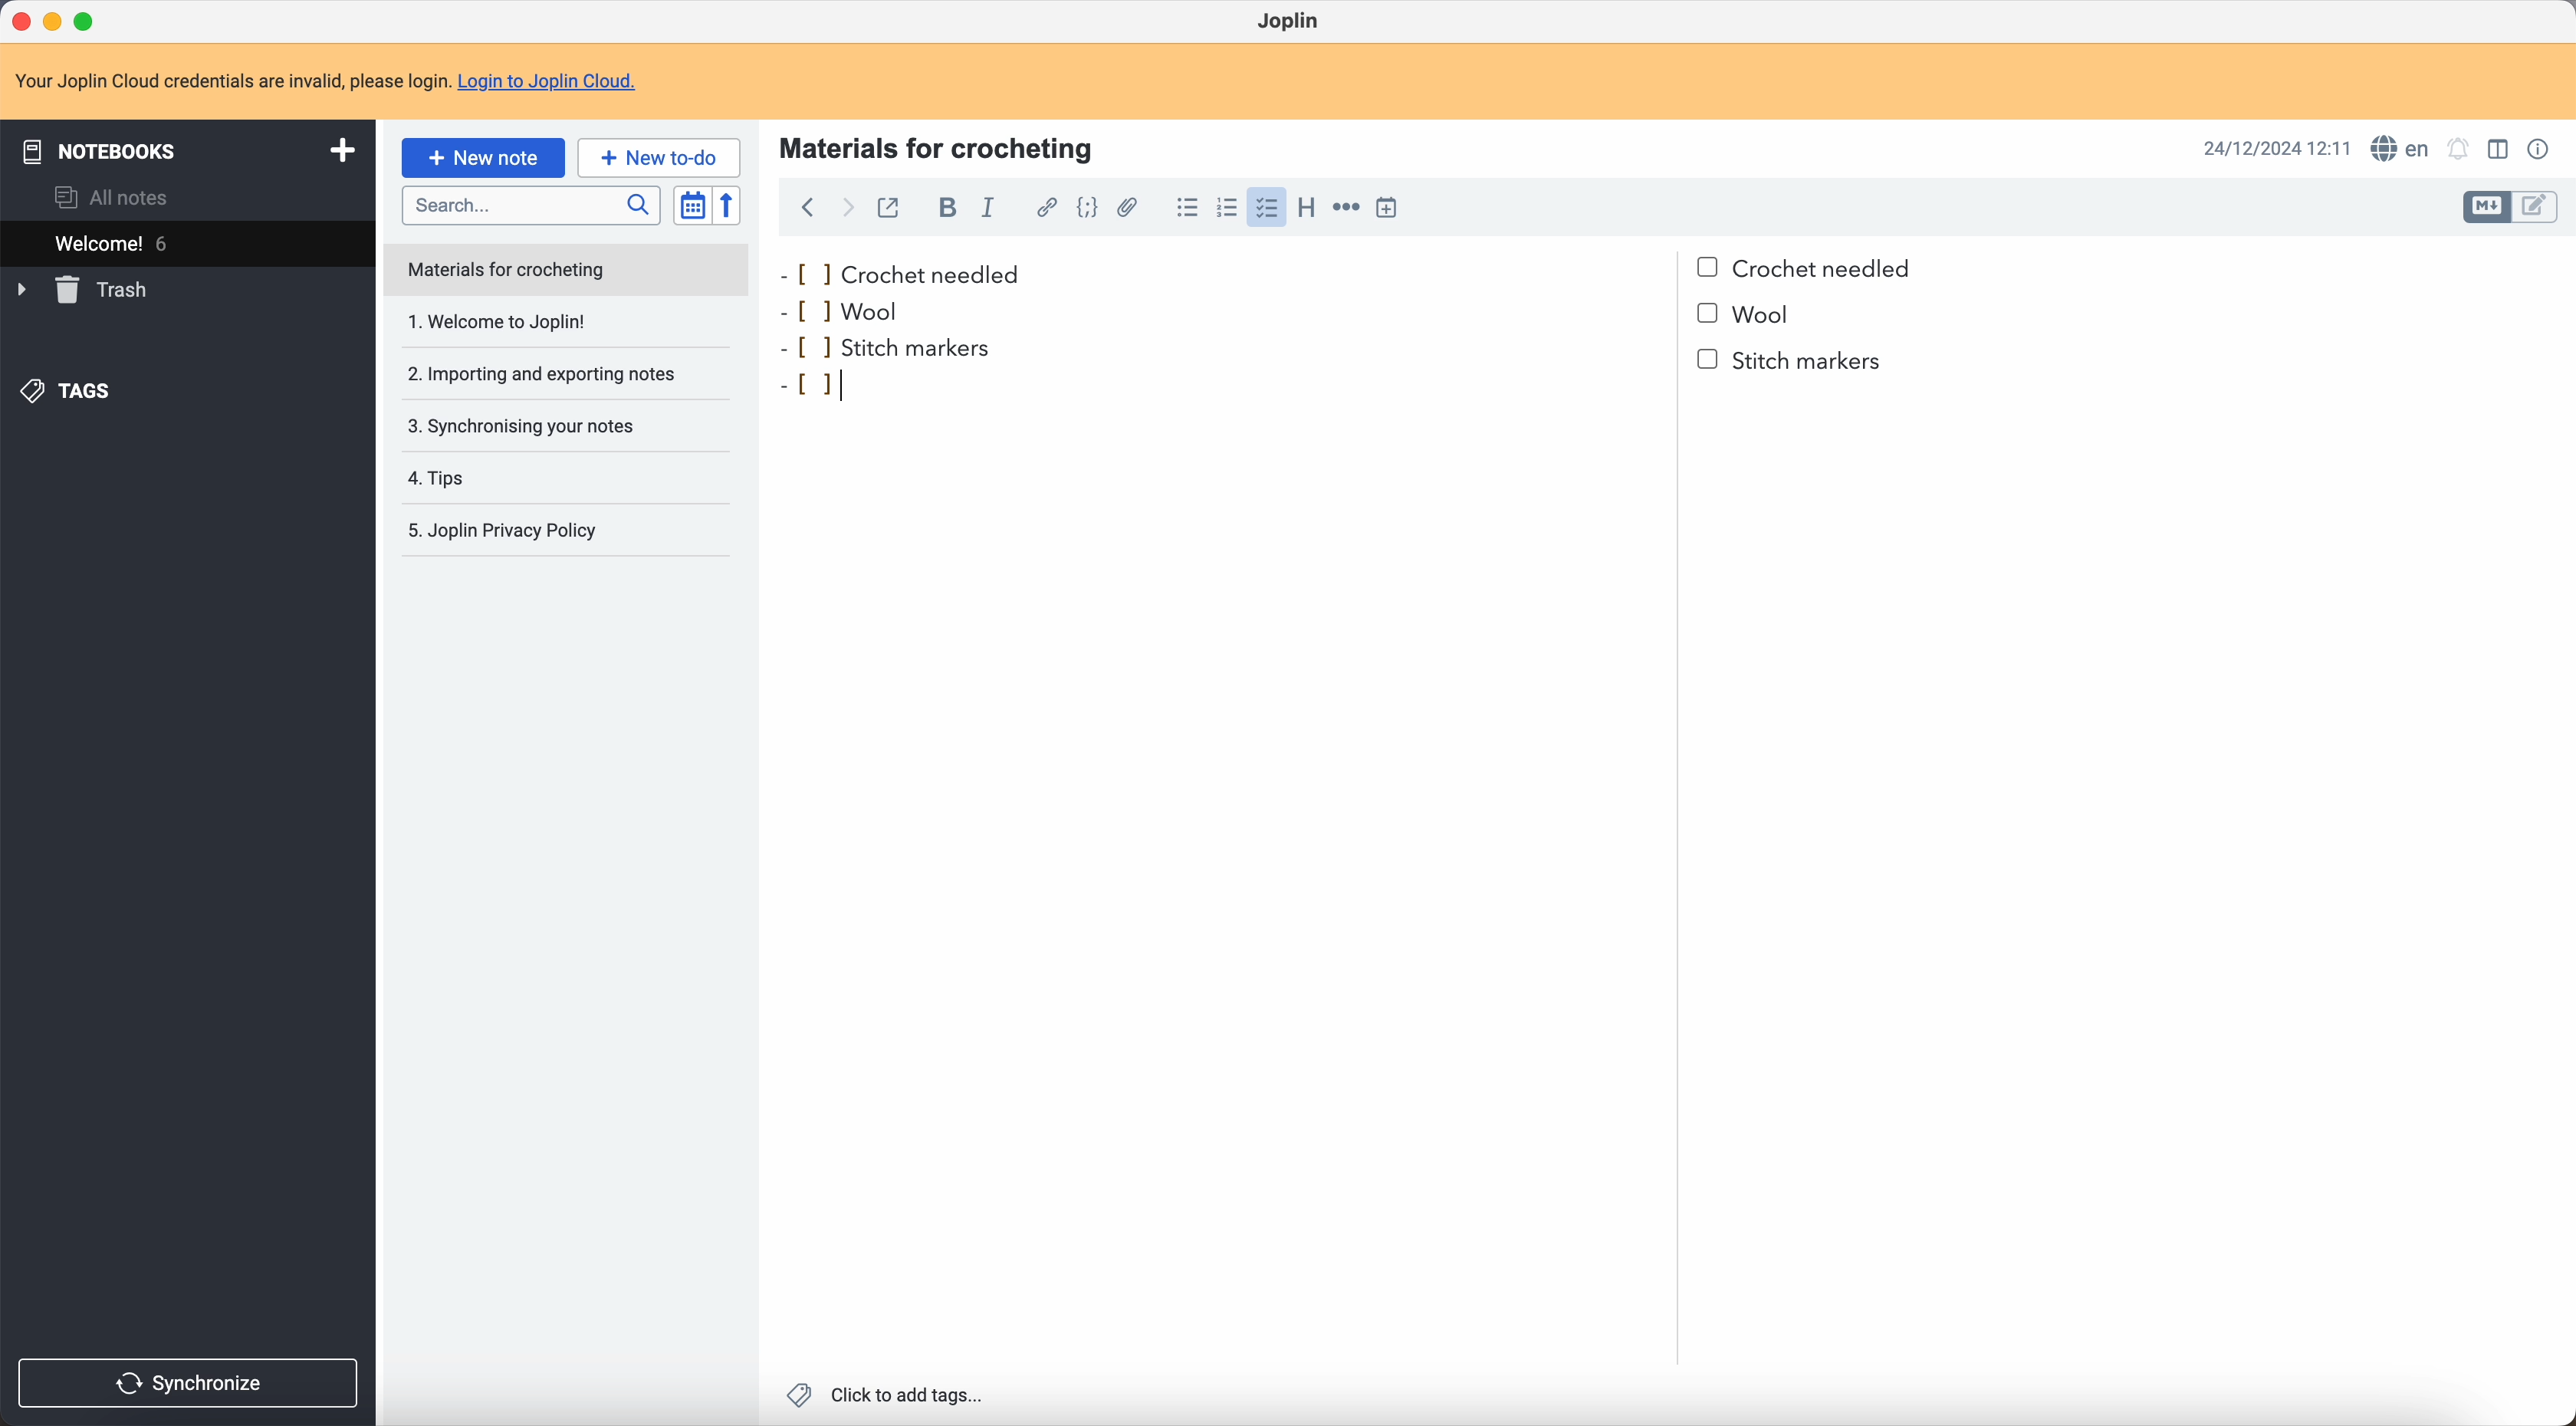 This screenshot has width=2576, height=1426. Describe the element at coordinates (2486, 208) in the screenshot. I see `toggle edit layout` at that location.